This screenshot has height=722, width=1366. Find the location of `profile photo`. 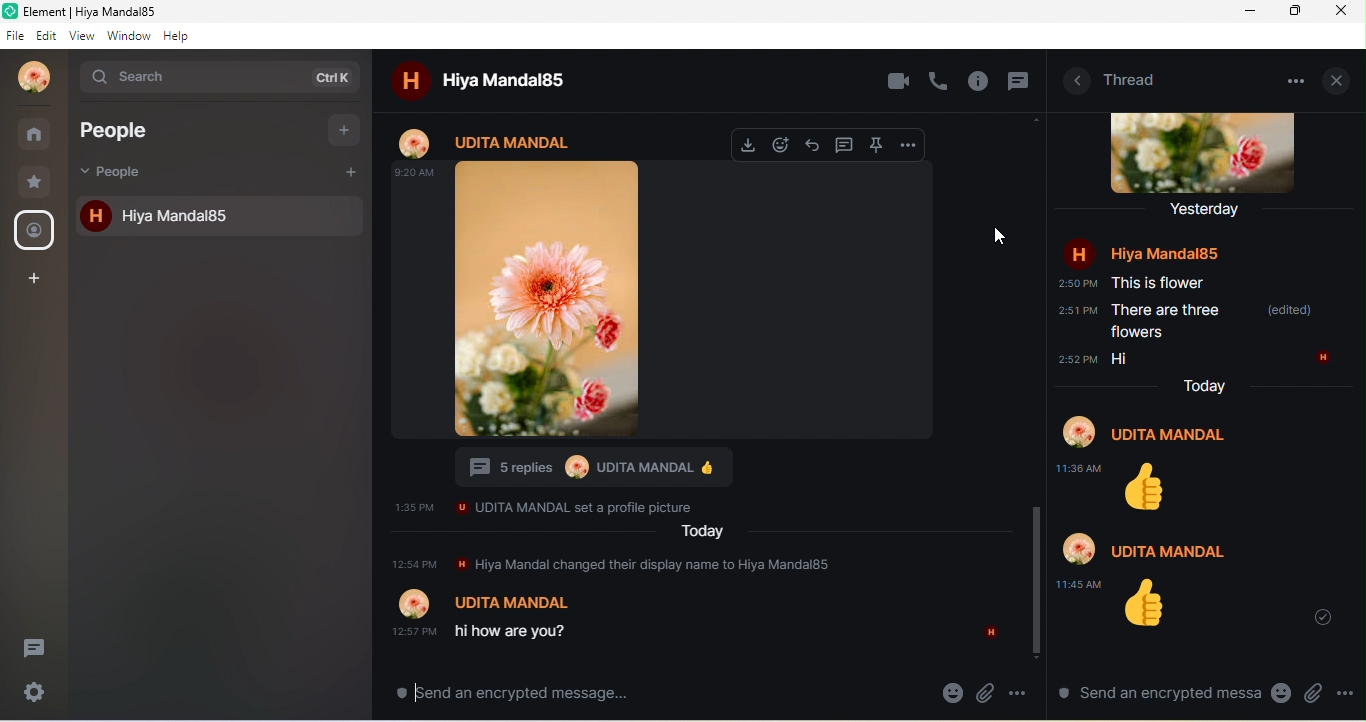

profile photo is located at coordinates (1208, 153).